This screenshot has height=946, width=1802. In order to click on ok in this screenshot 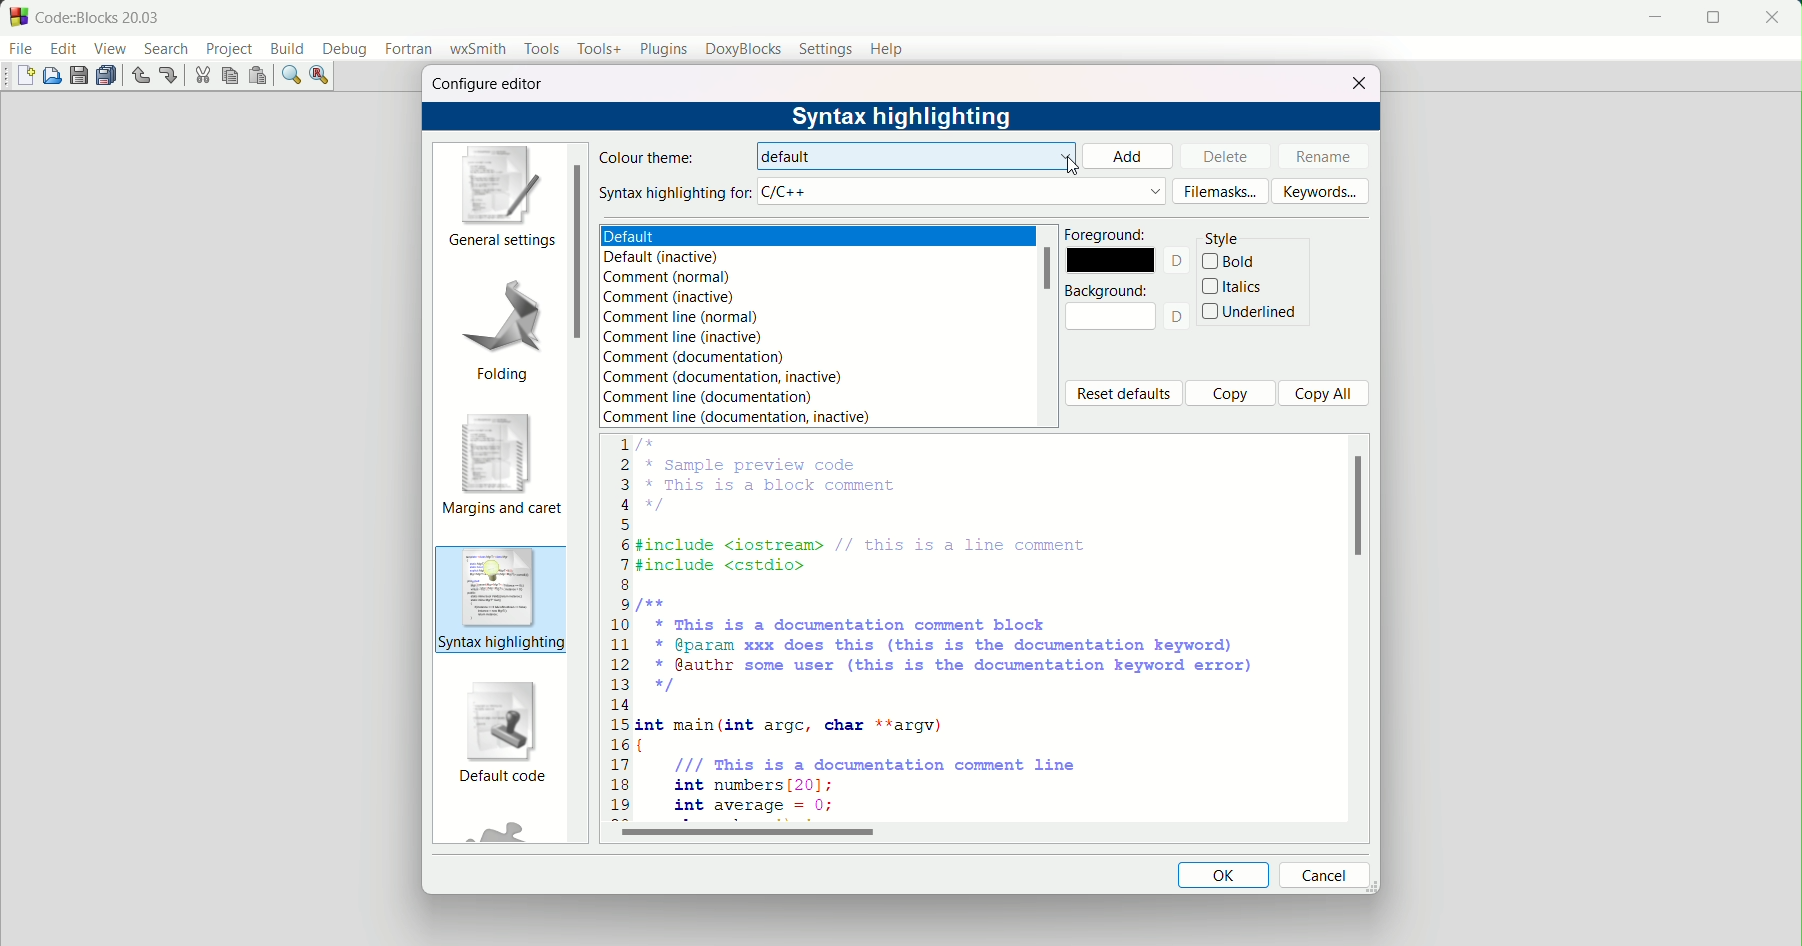, I will do `click(1223, 875)`.